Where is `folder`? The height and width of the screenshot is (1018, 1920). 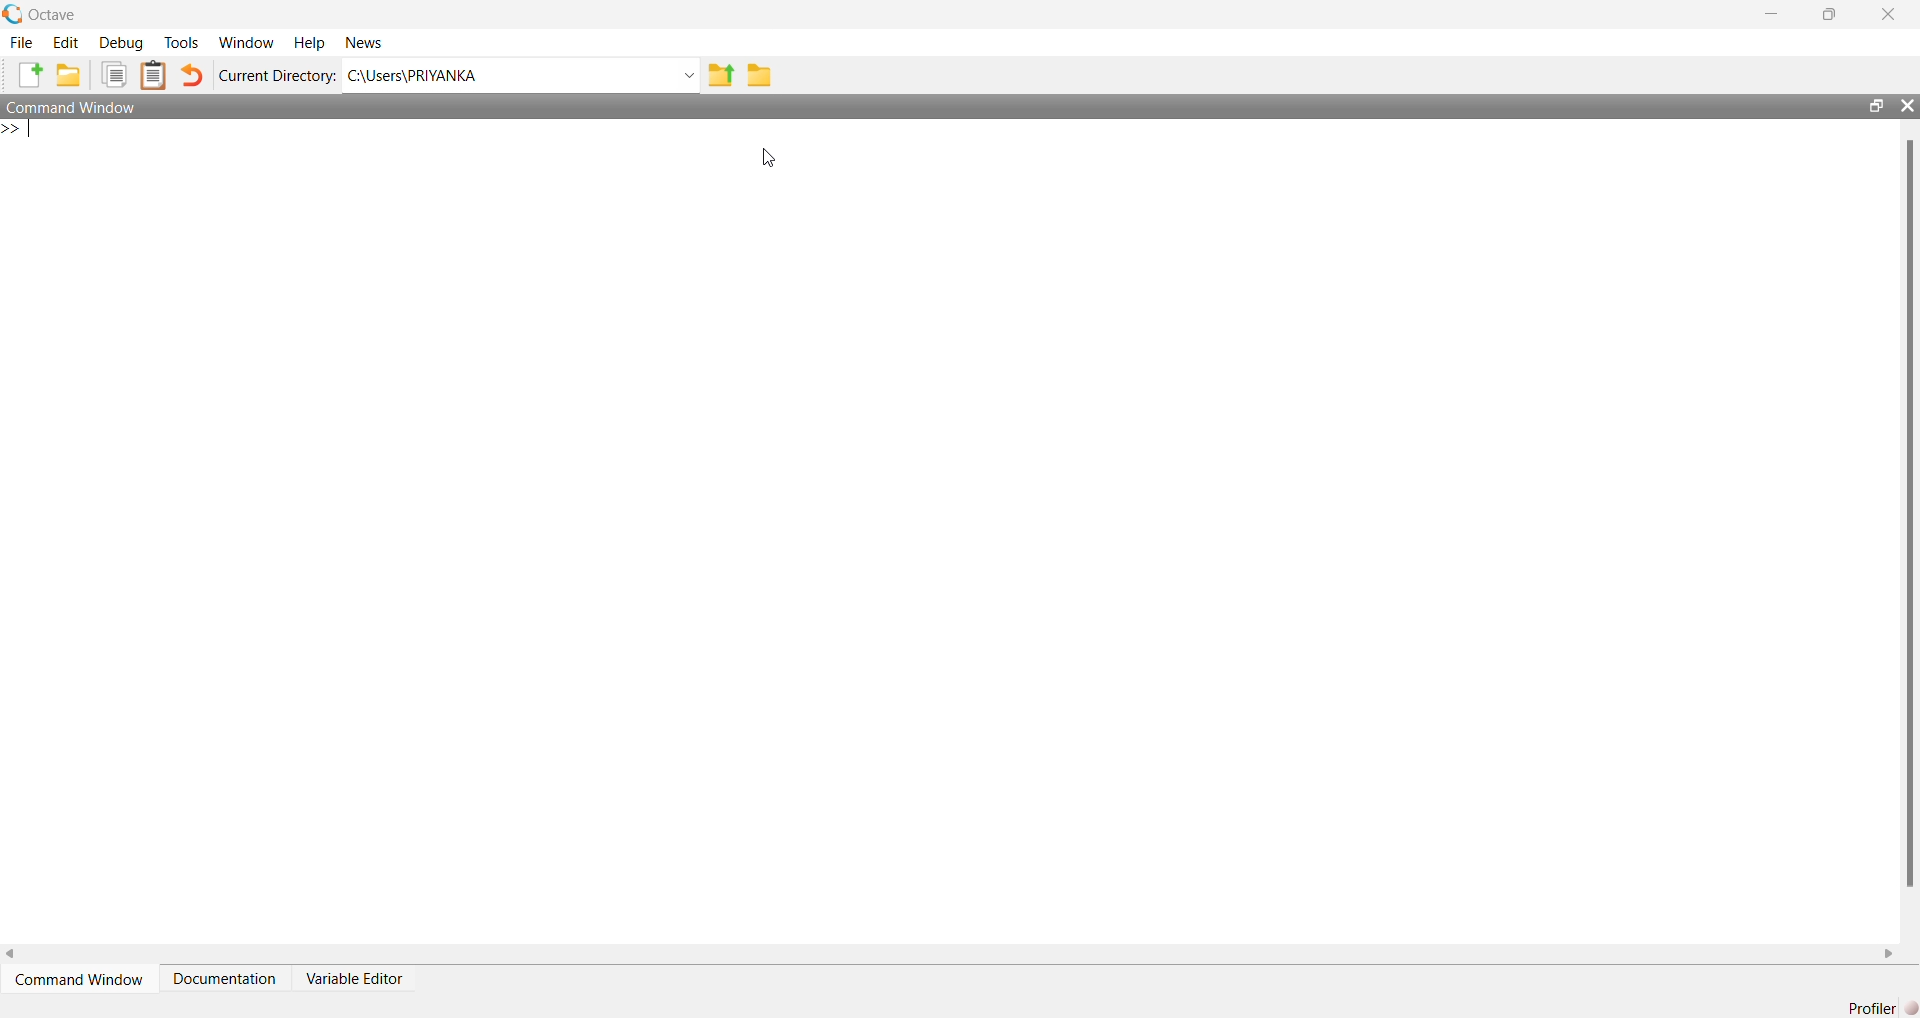
folder is located at coordinates (760, 75).